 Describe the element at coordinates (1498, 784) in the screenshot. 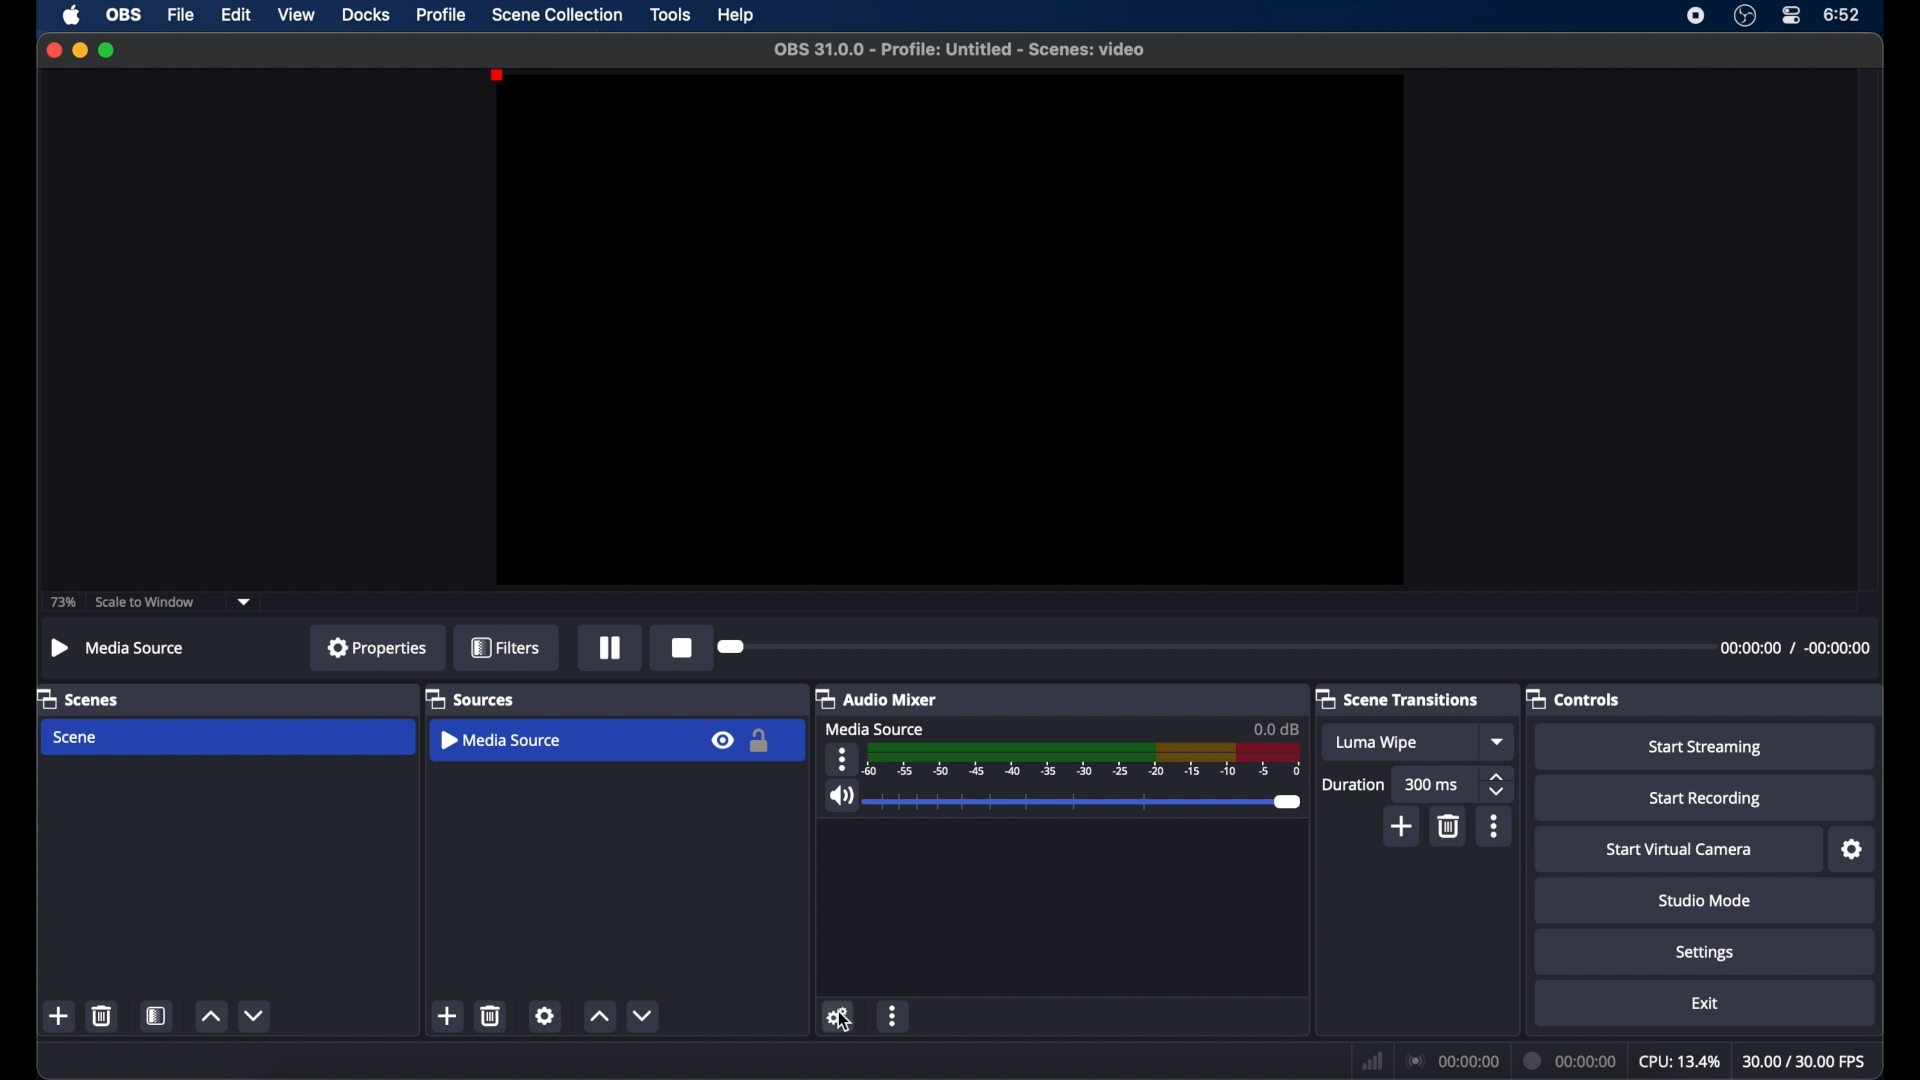

I see `stepper buttons` at that location.